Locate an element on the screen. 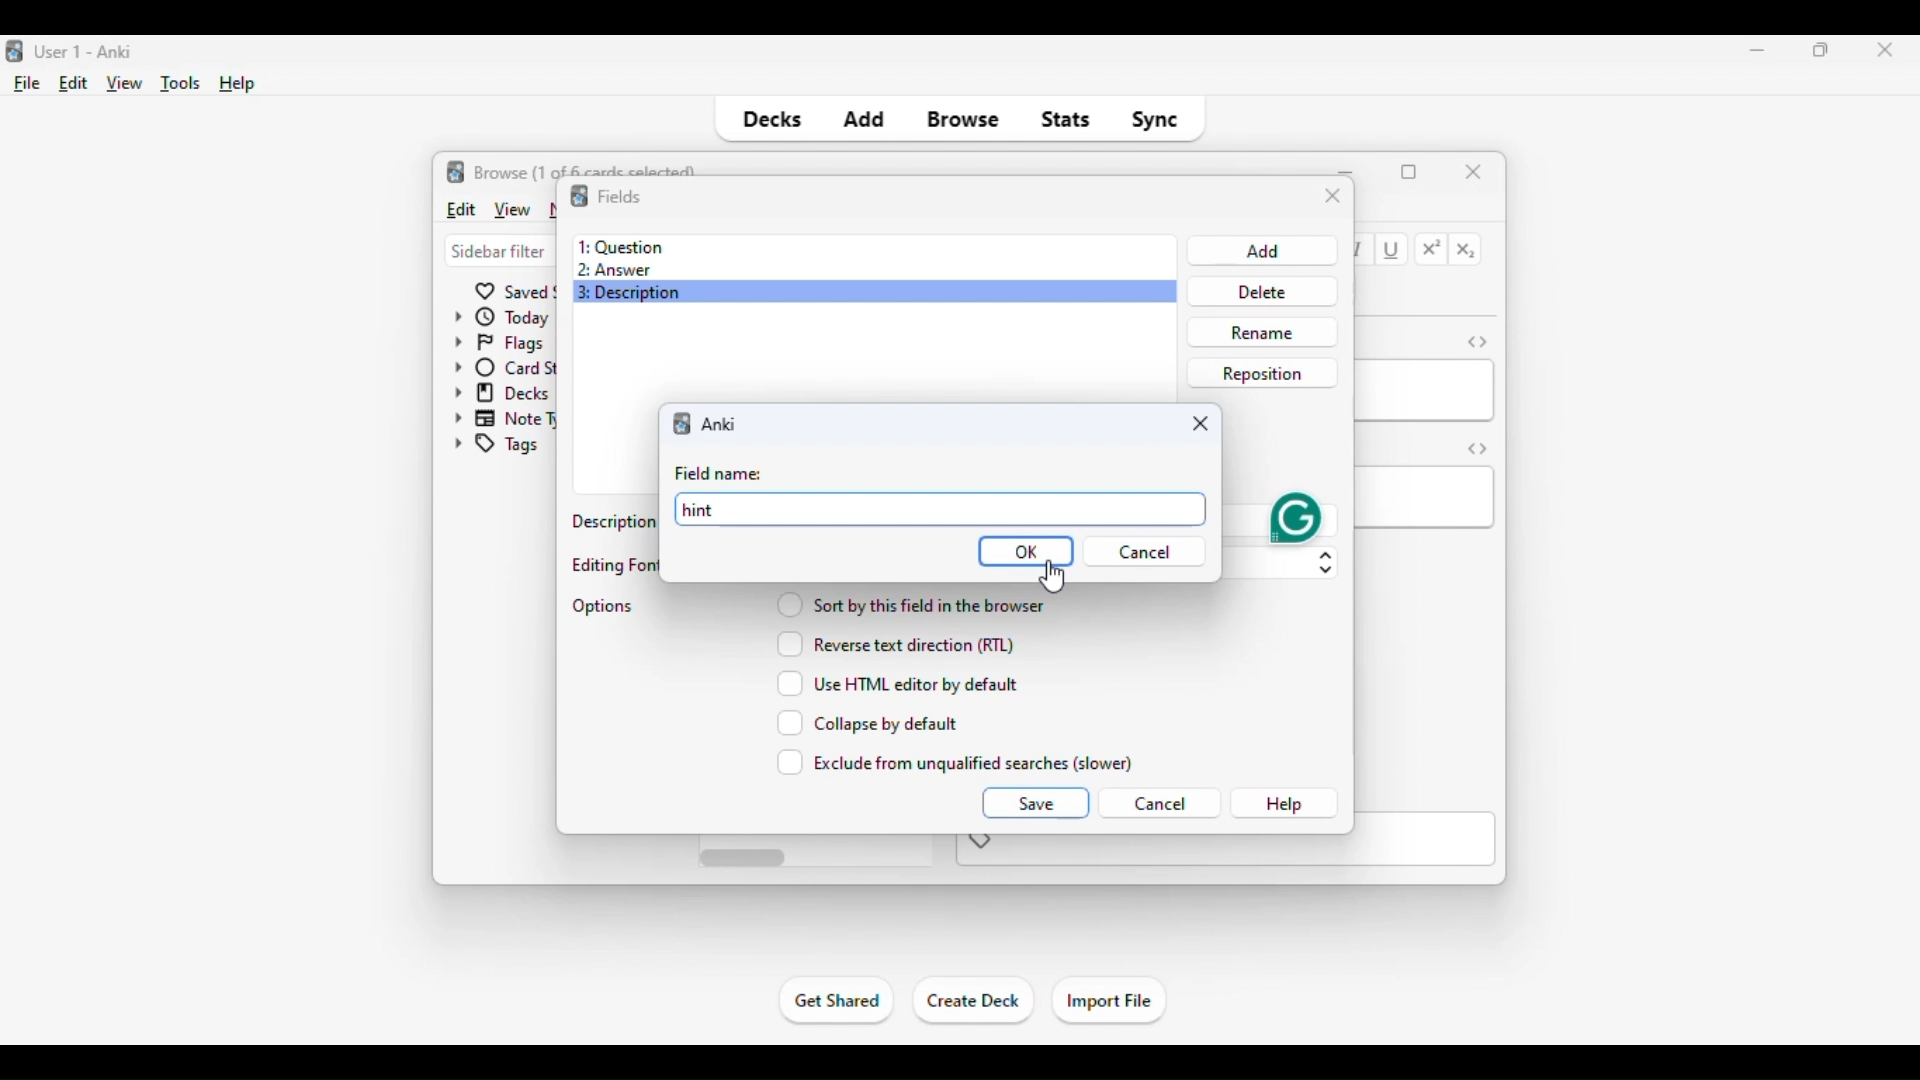 The height and width of the screenshot is (1080, 1920). Add is located at coordinates (1260, 250).